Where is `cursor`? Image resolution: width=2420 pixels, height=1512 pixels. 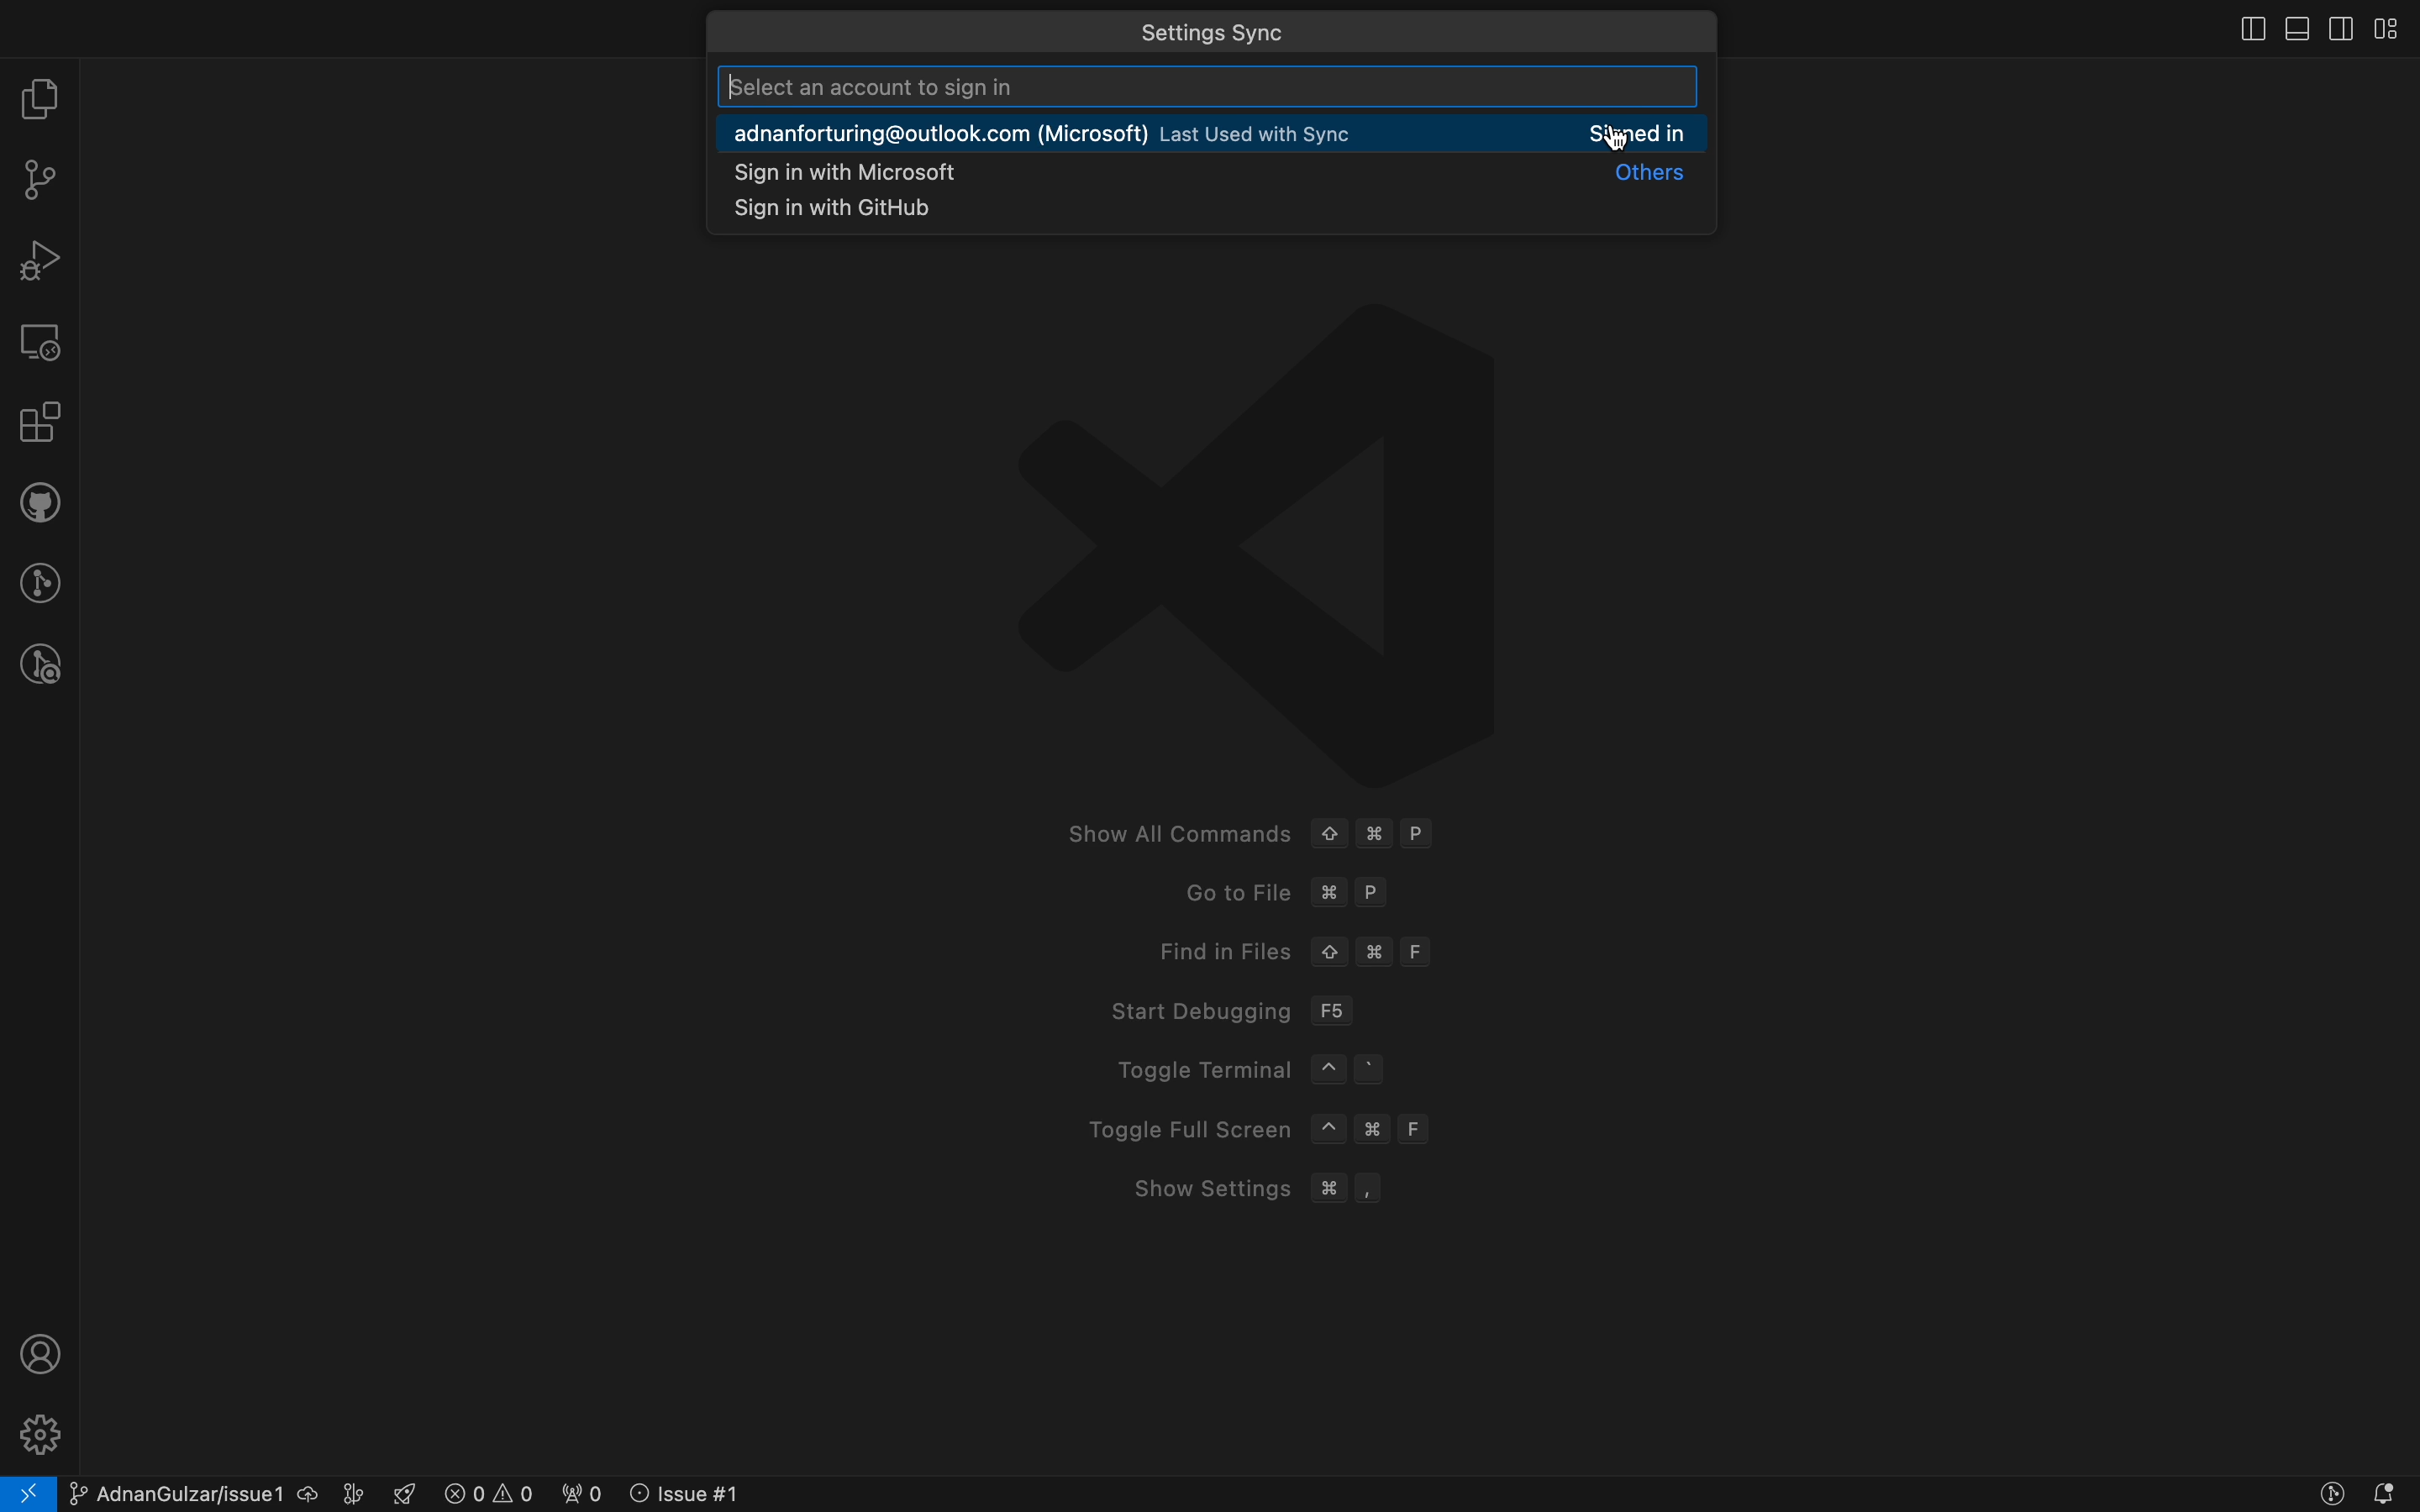 cursor is located at coordinates (1616, 143).